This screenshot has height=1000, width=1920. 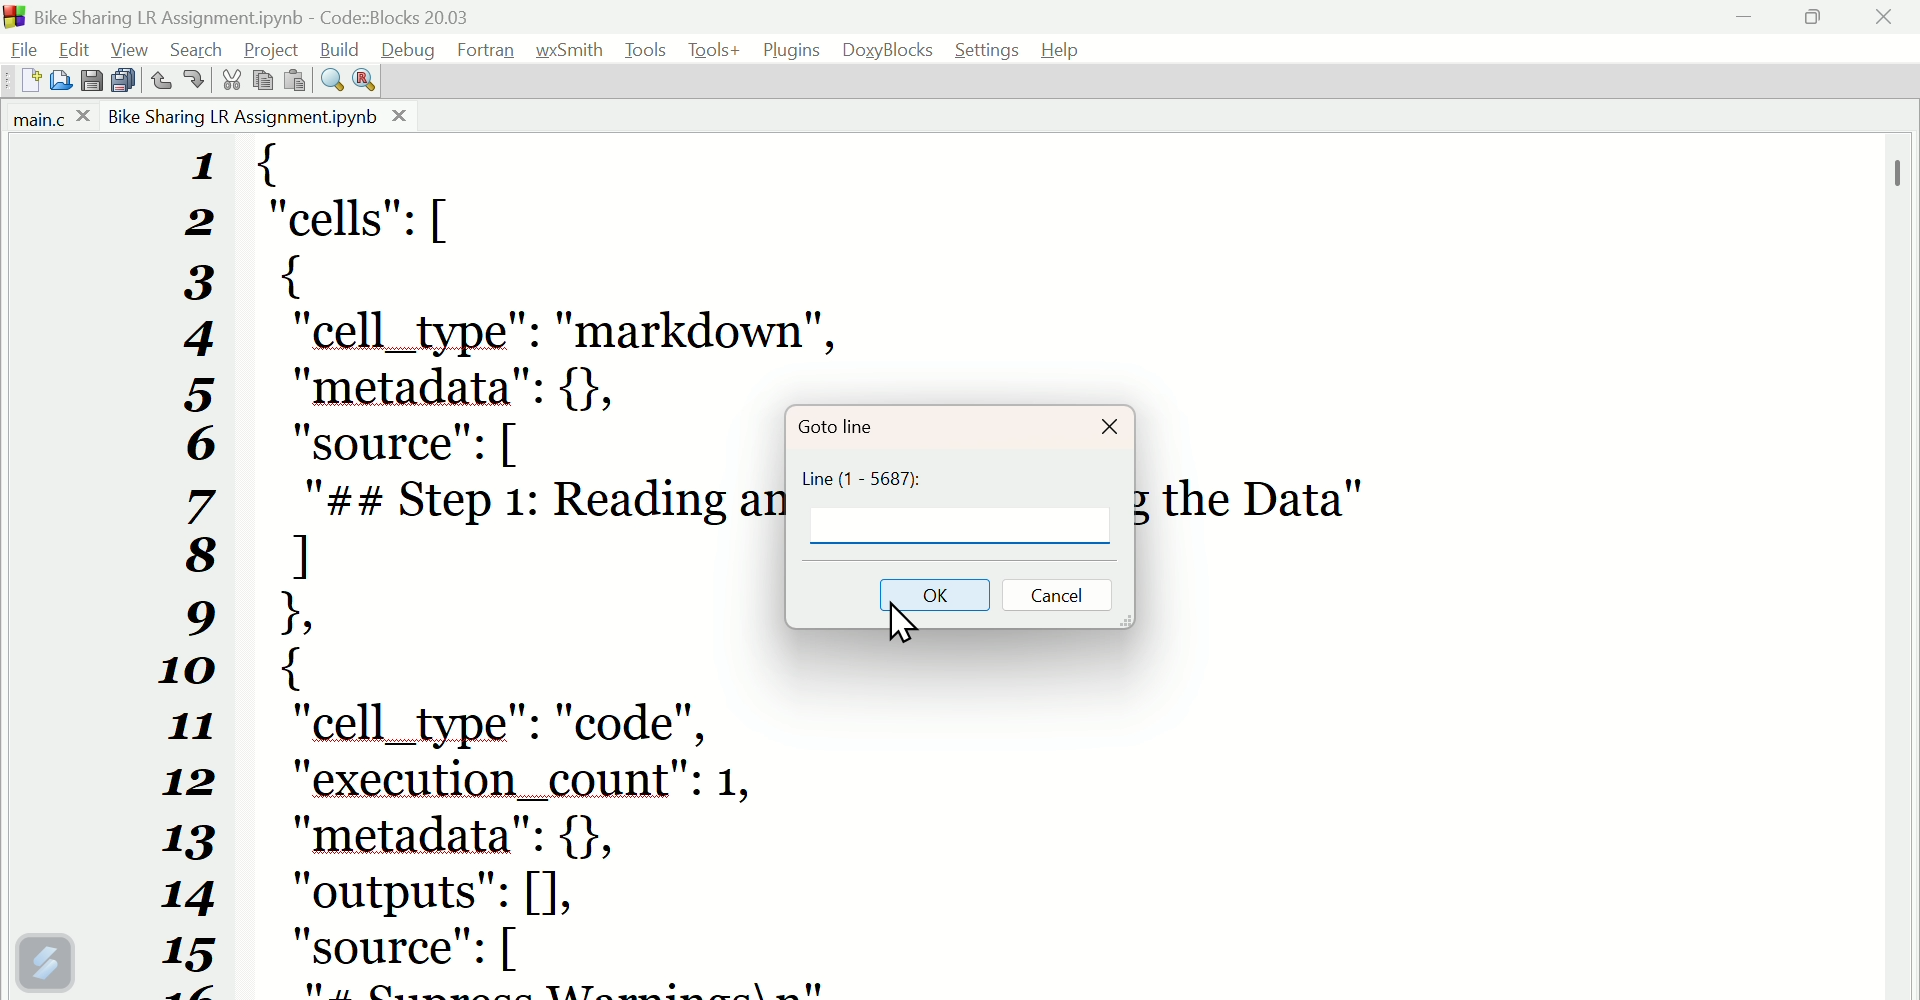 What do you see at coordinates (904, 623) in the screenshot?
I see `Cursor` at bounding box center [904, 623].